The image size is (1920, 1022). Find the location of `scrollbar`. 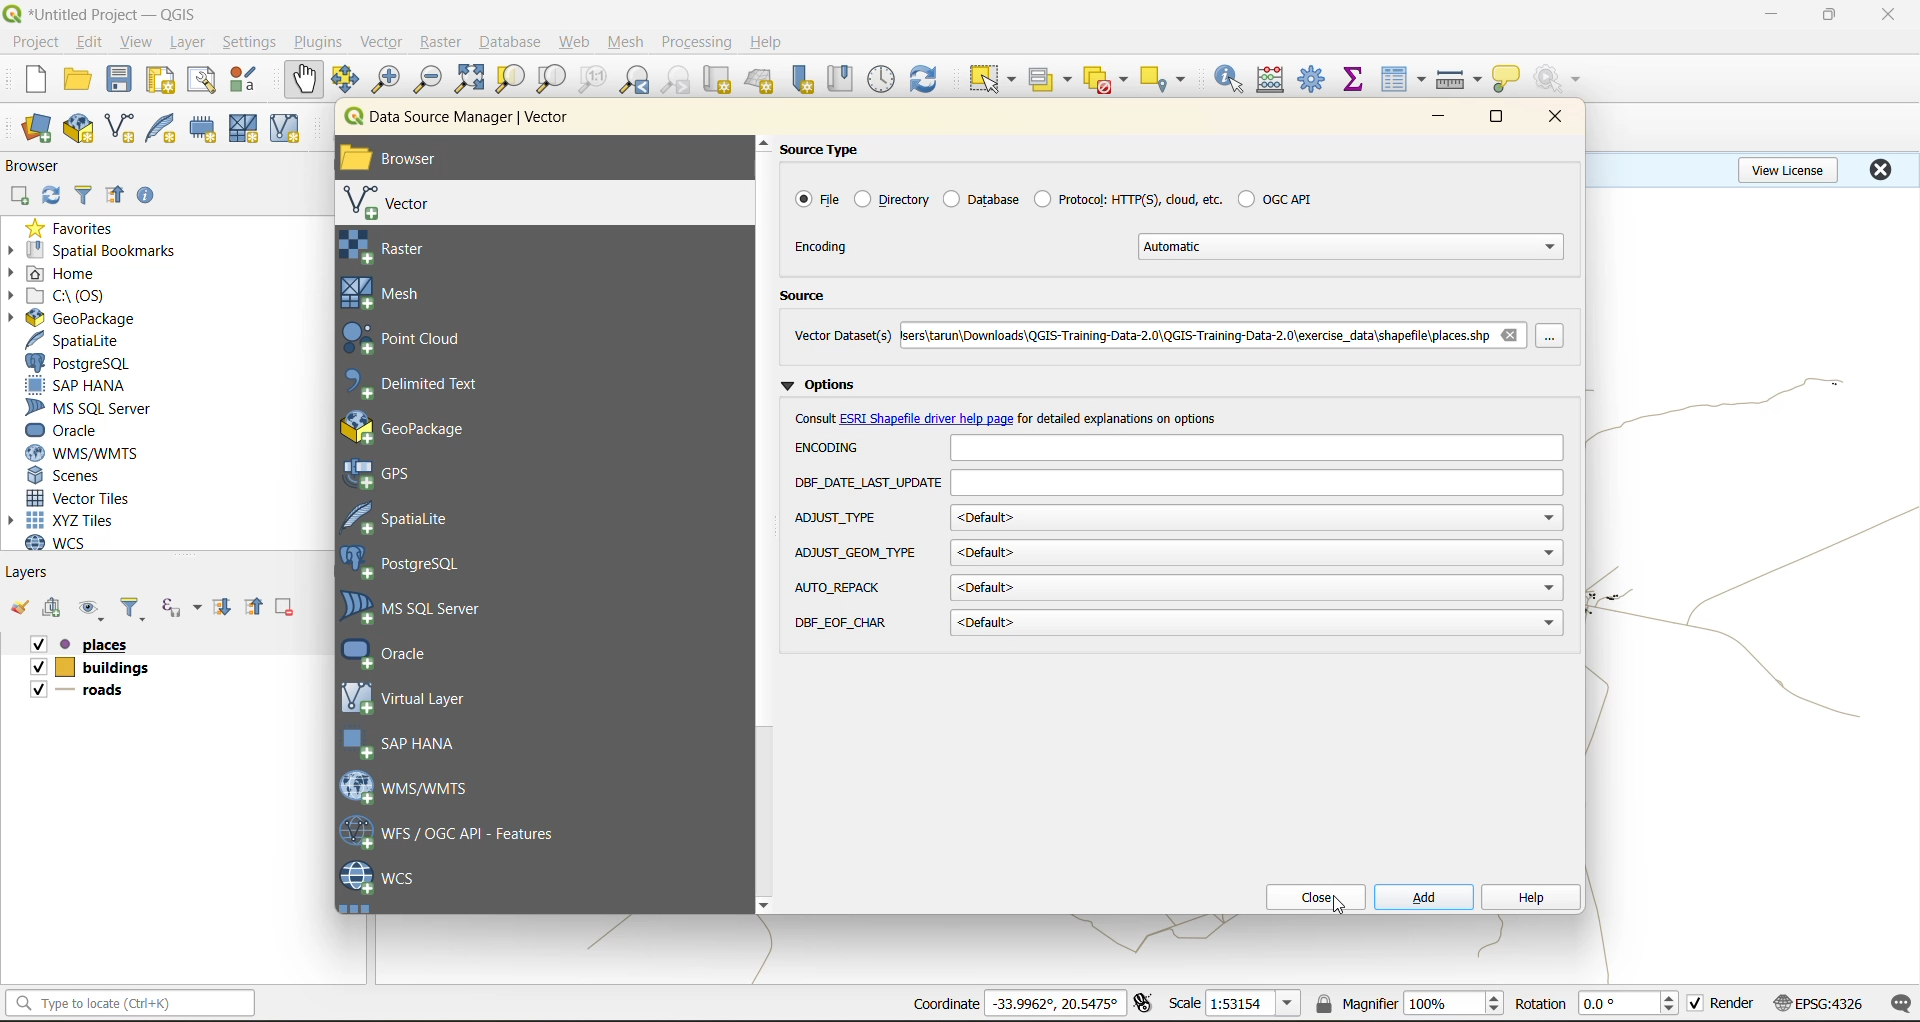

scrollbar is located at coordinates (765, 524).